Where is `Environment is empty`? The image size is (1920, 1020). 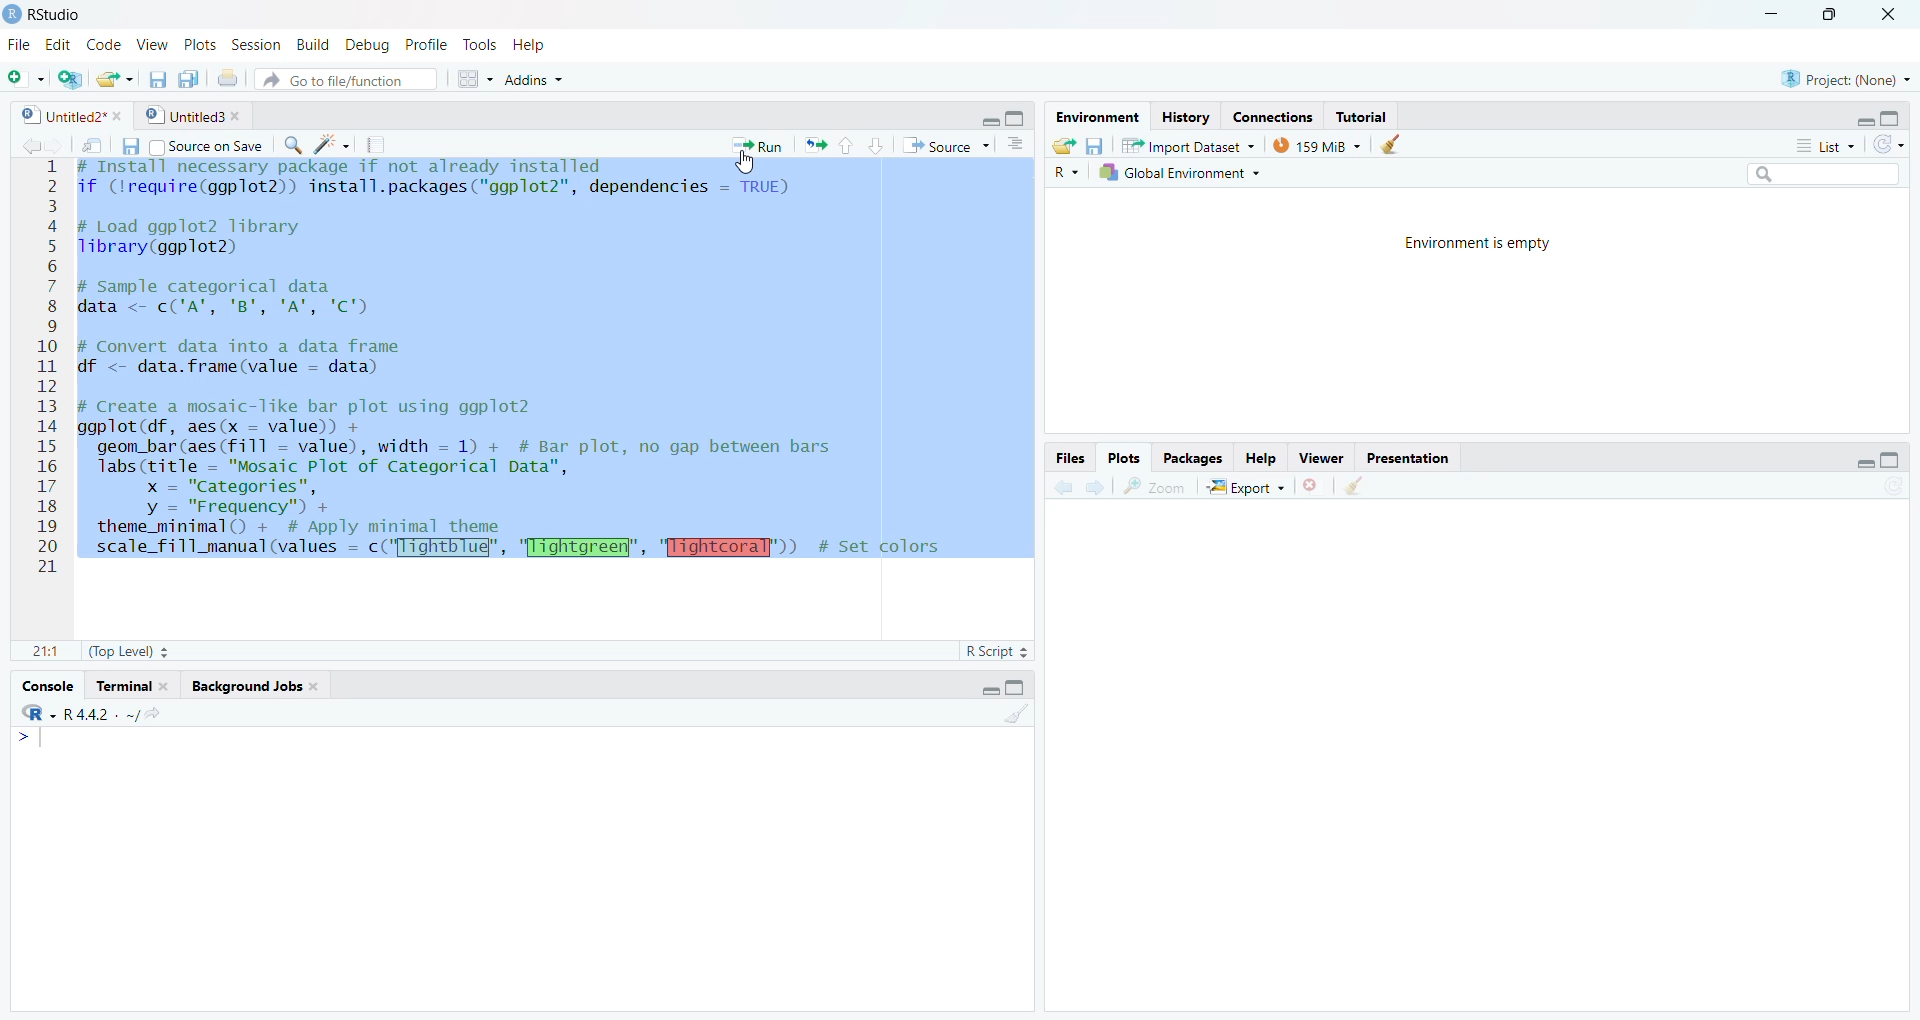 Environment is empty is located at coordinates (1485, 244).